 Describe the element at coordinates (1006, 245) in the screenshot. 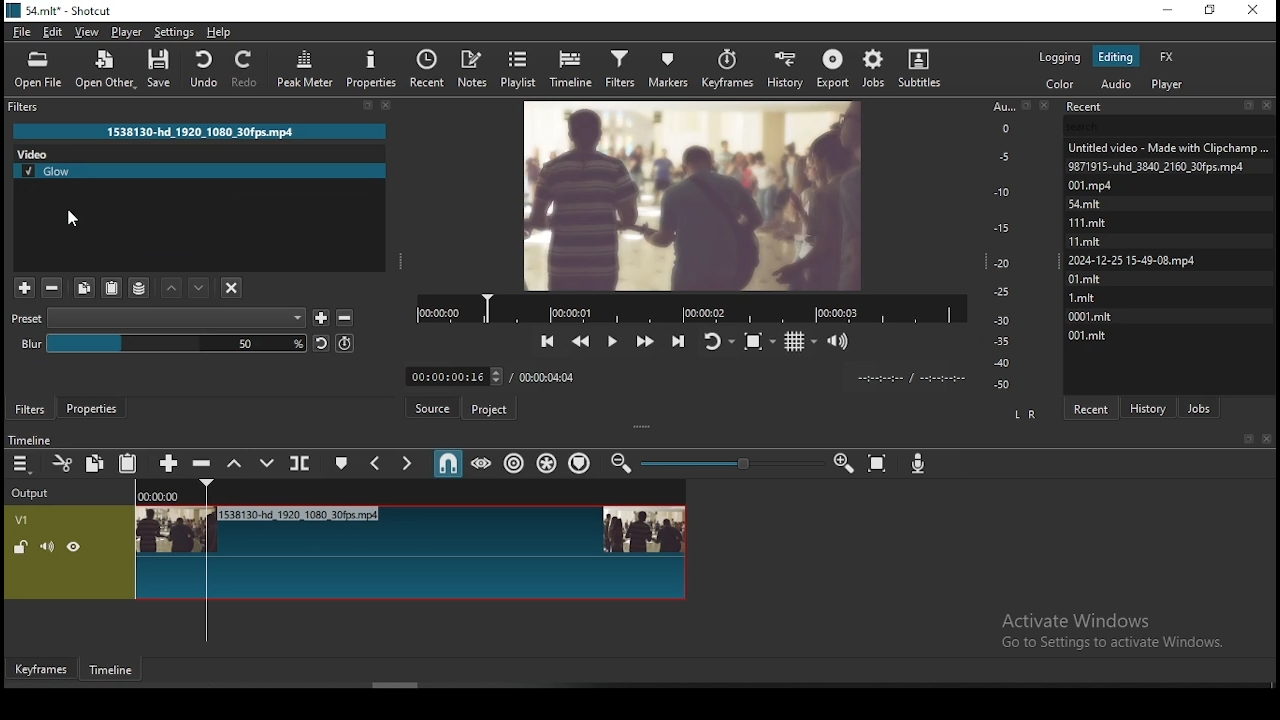

I see `scale` at that location.